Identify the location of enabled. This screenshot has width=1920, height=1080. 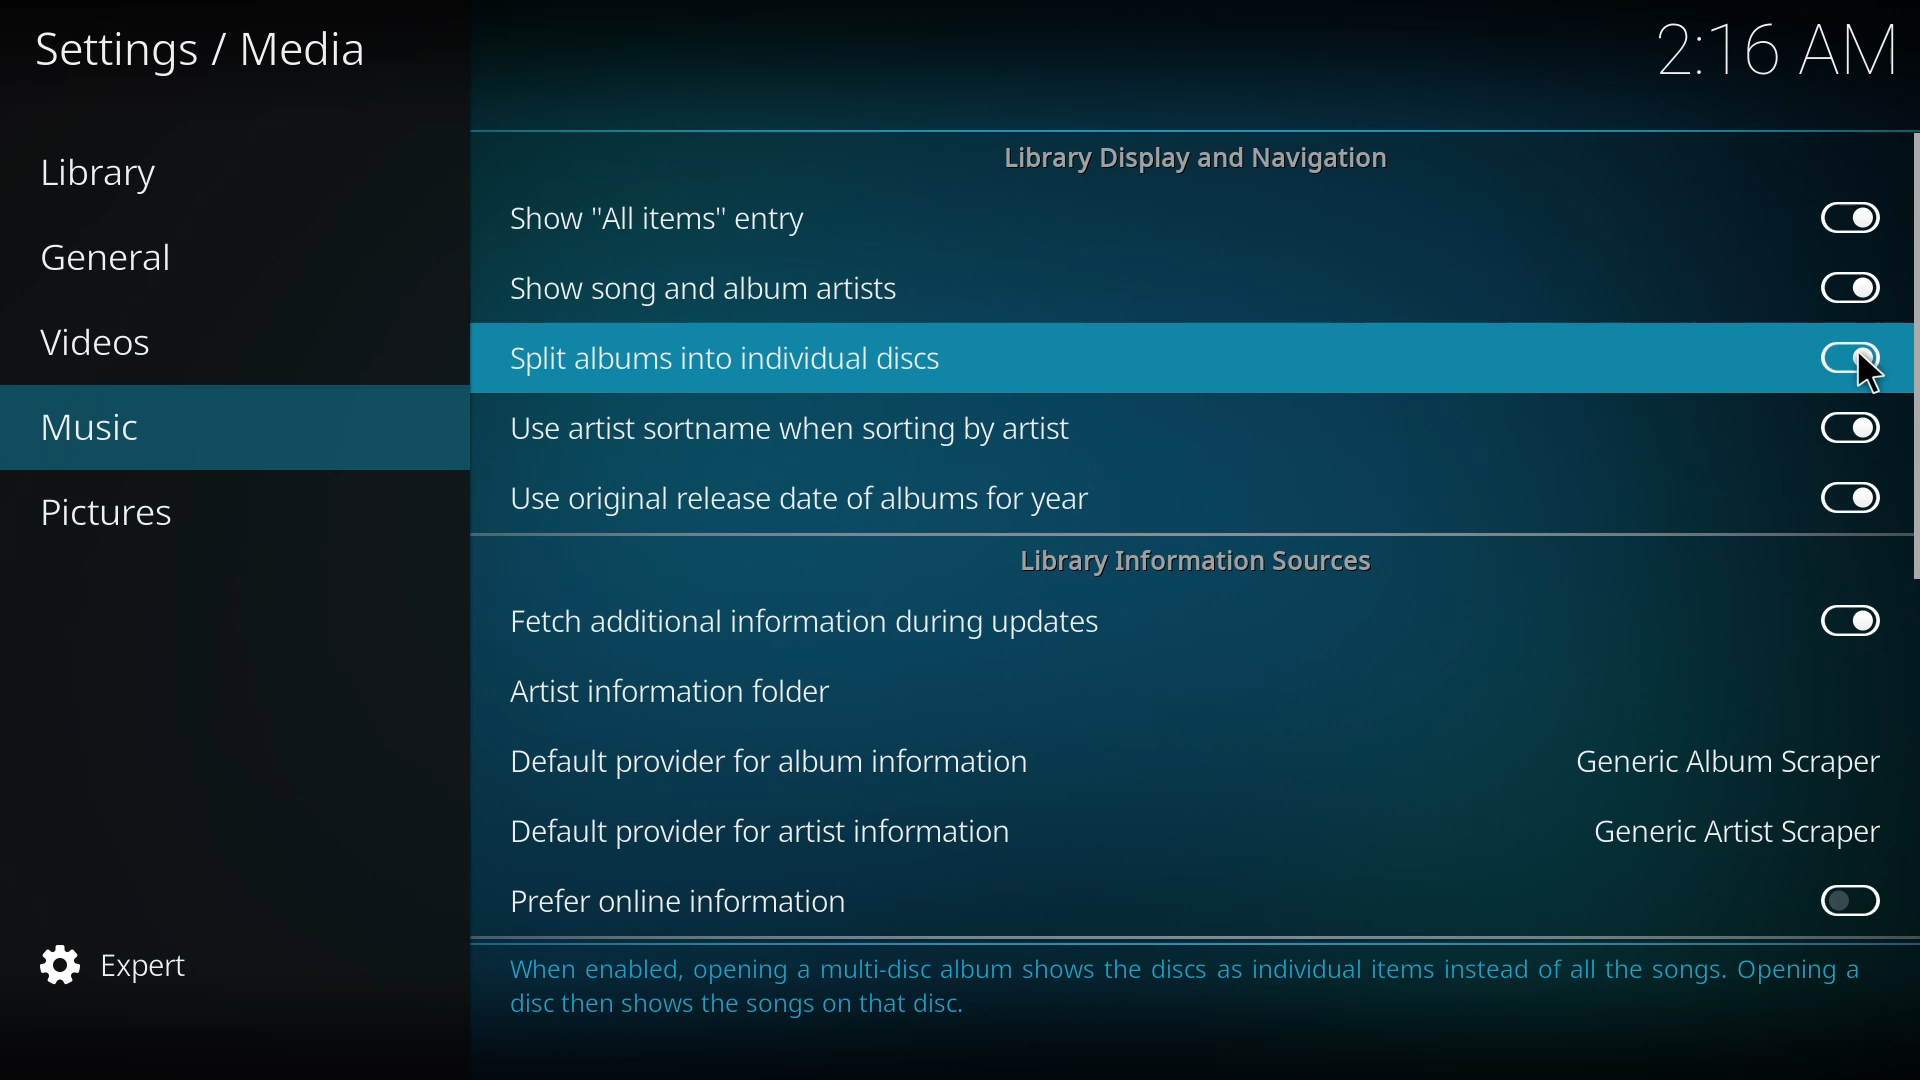
(1854, 356).